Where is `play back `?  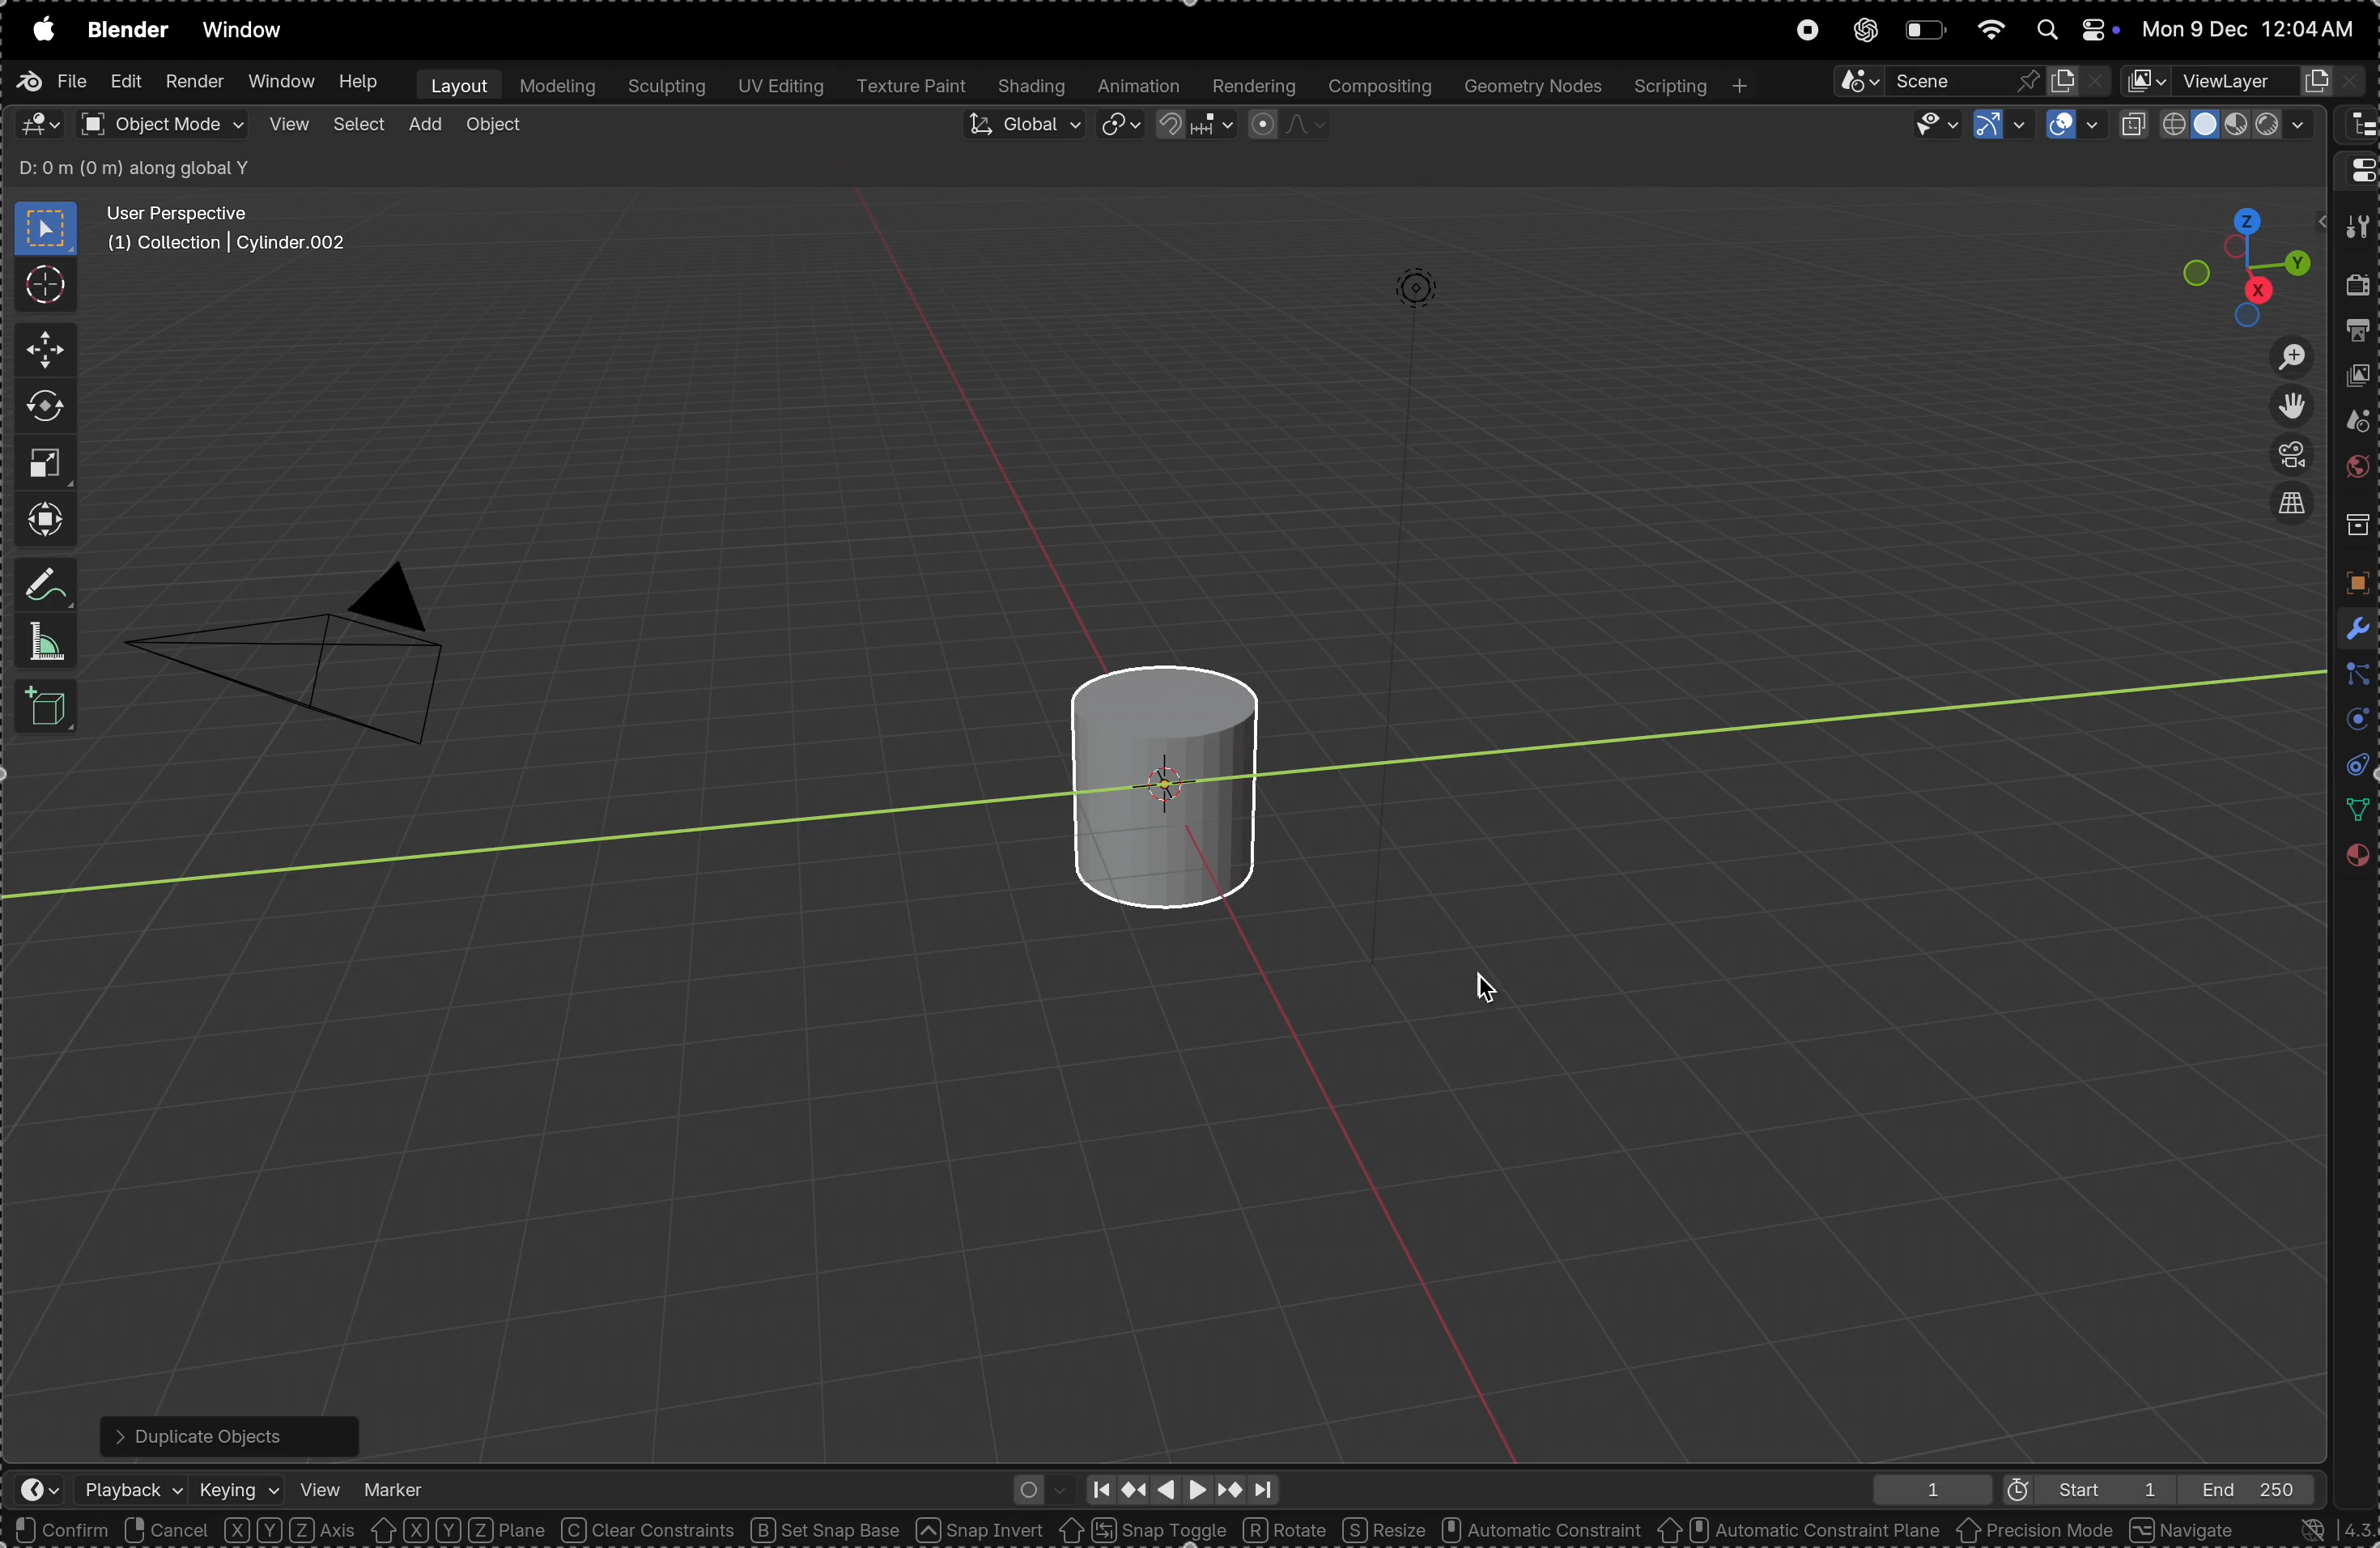 play back  is located at coordinates (134, 1489).